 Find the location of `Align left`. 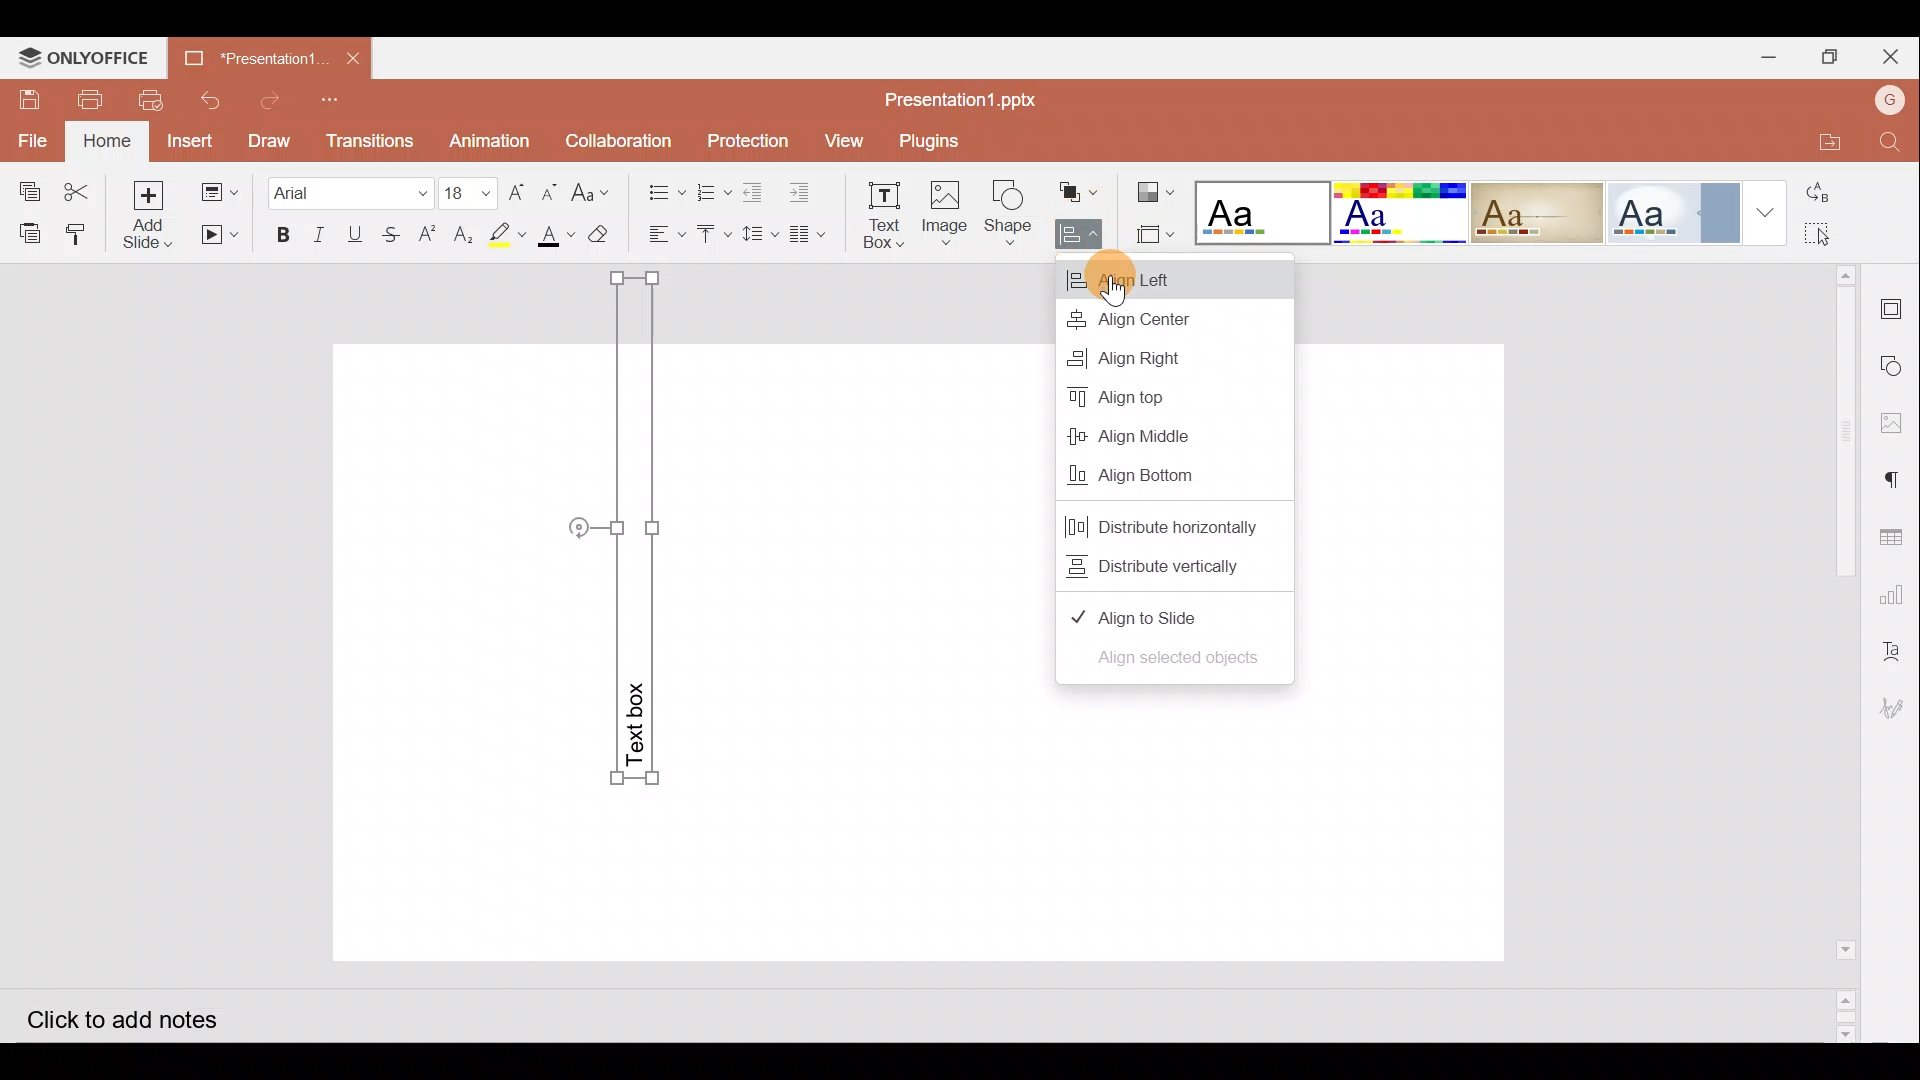

Align left is located at coordinates (1186, 278).